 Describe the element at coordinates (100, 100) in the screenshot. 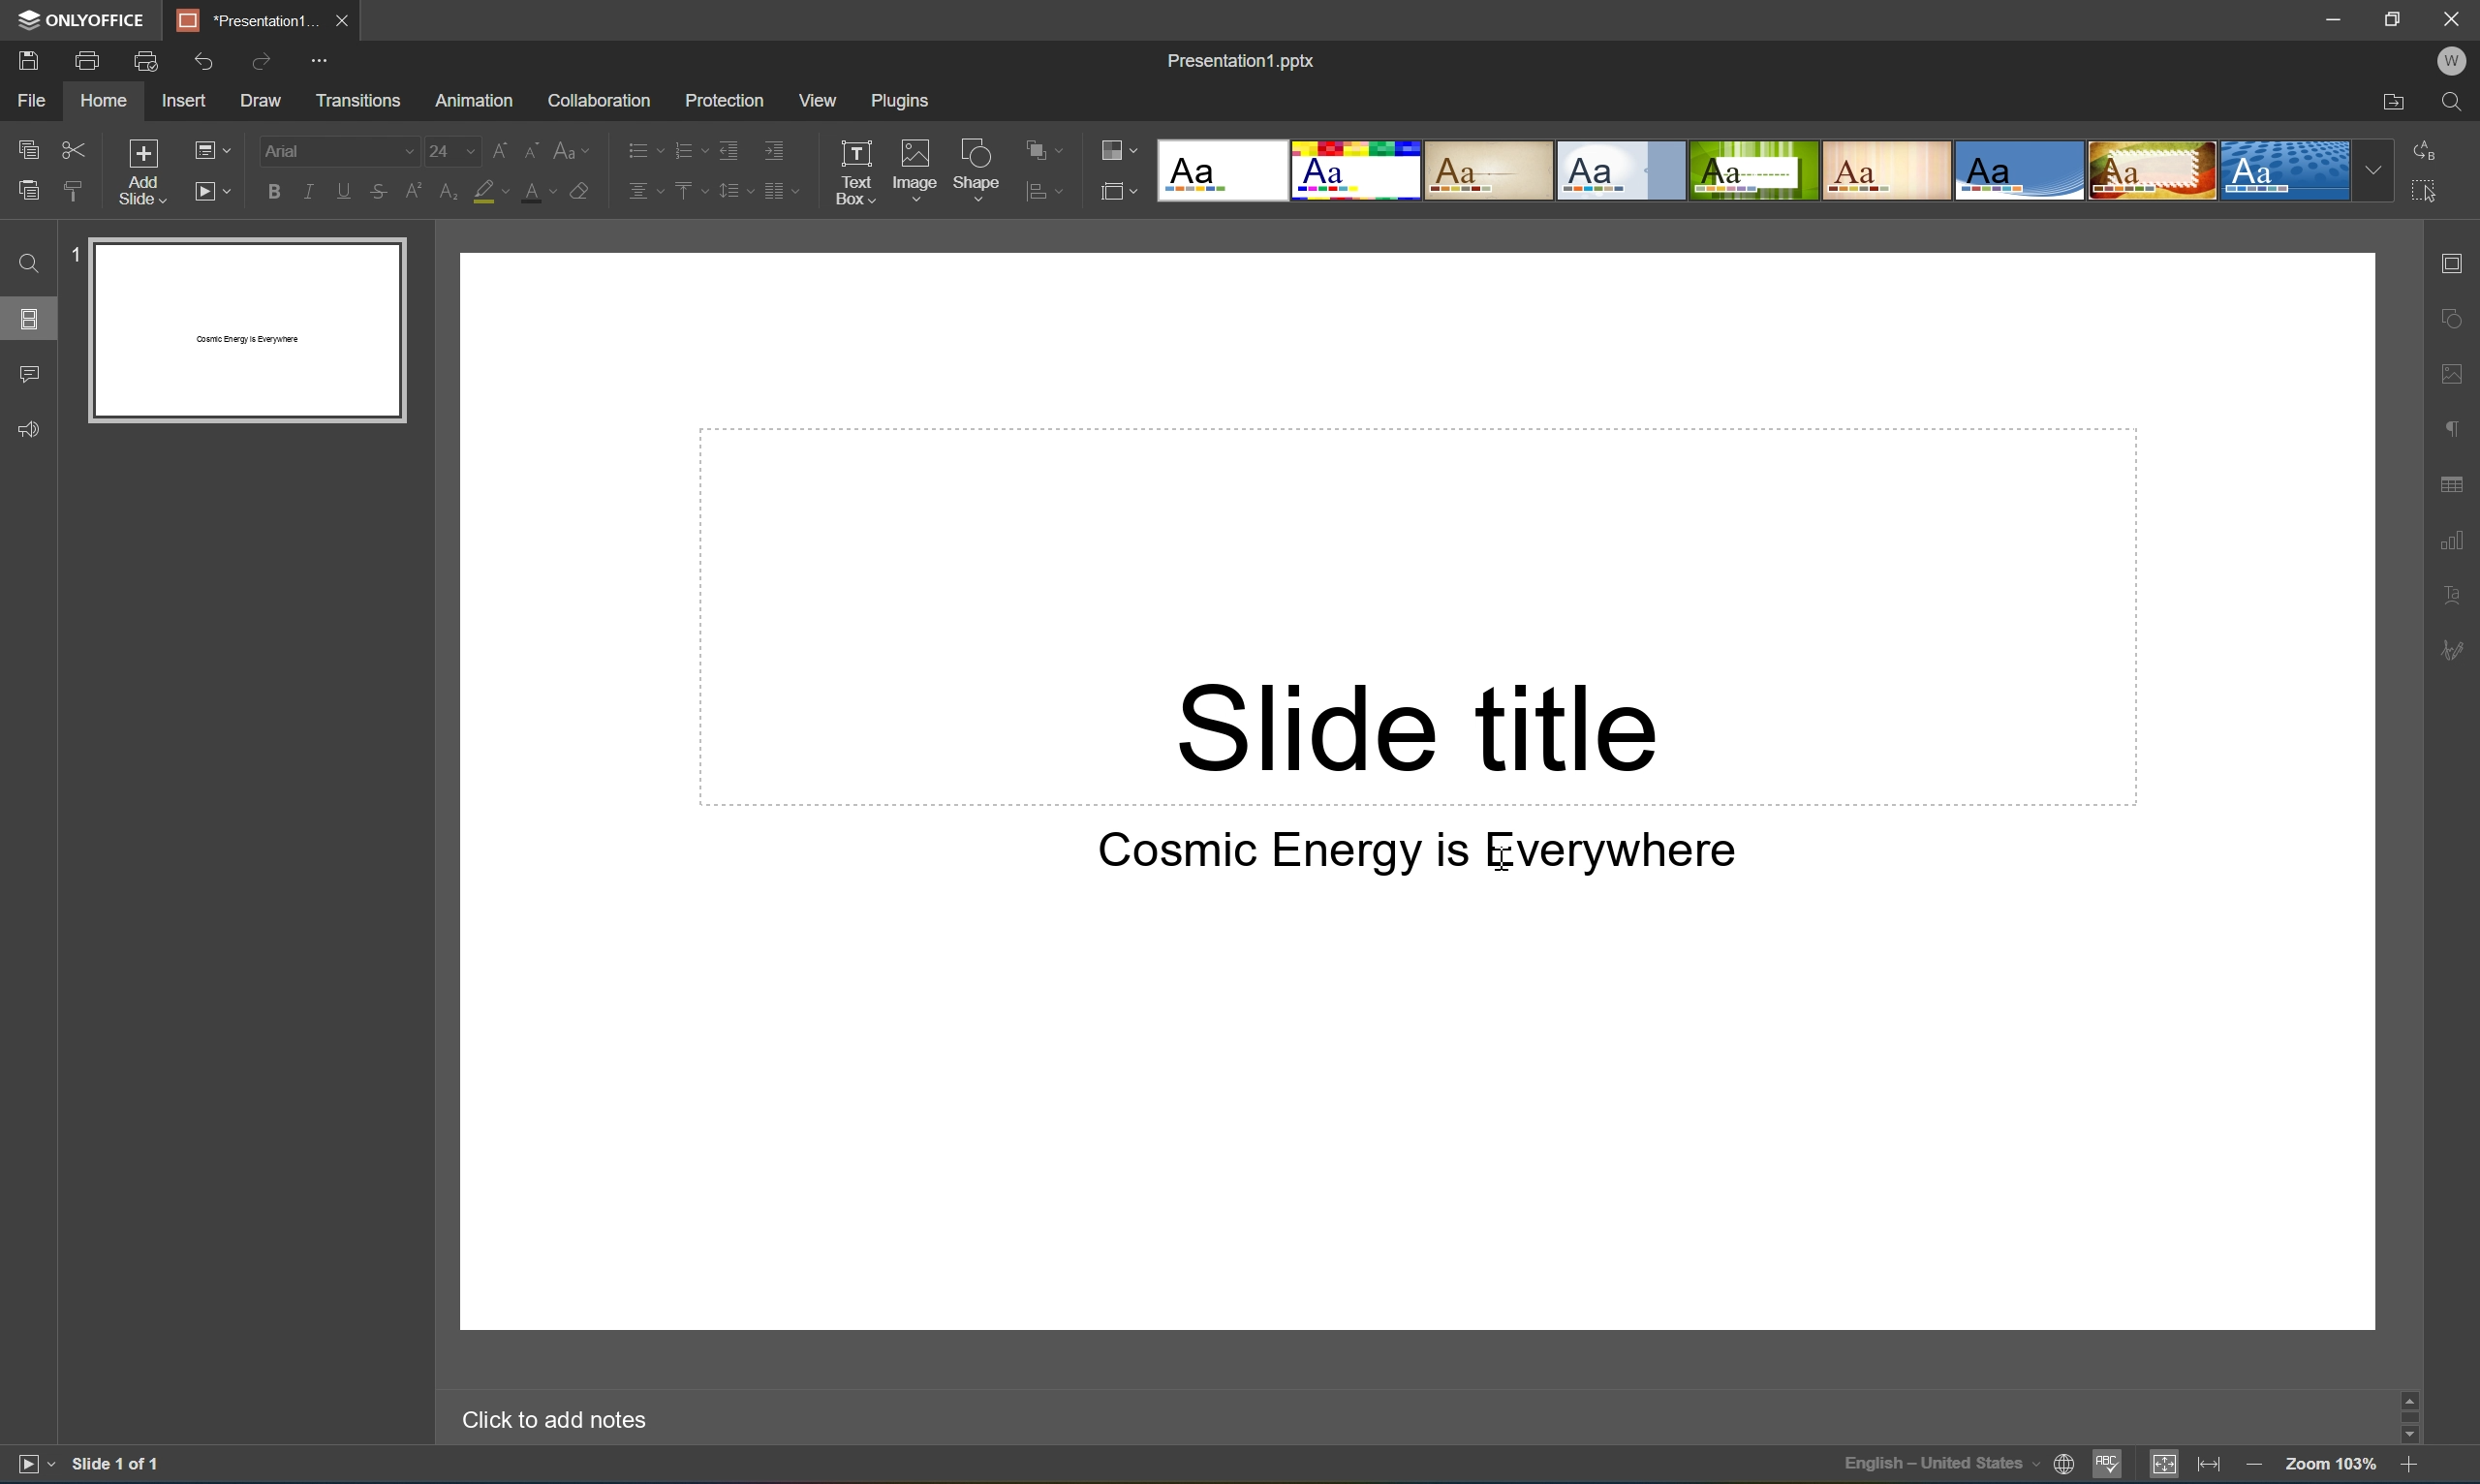

I see `Home` at that location.